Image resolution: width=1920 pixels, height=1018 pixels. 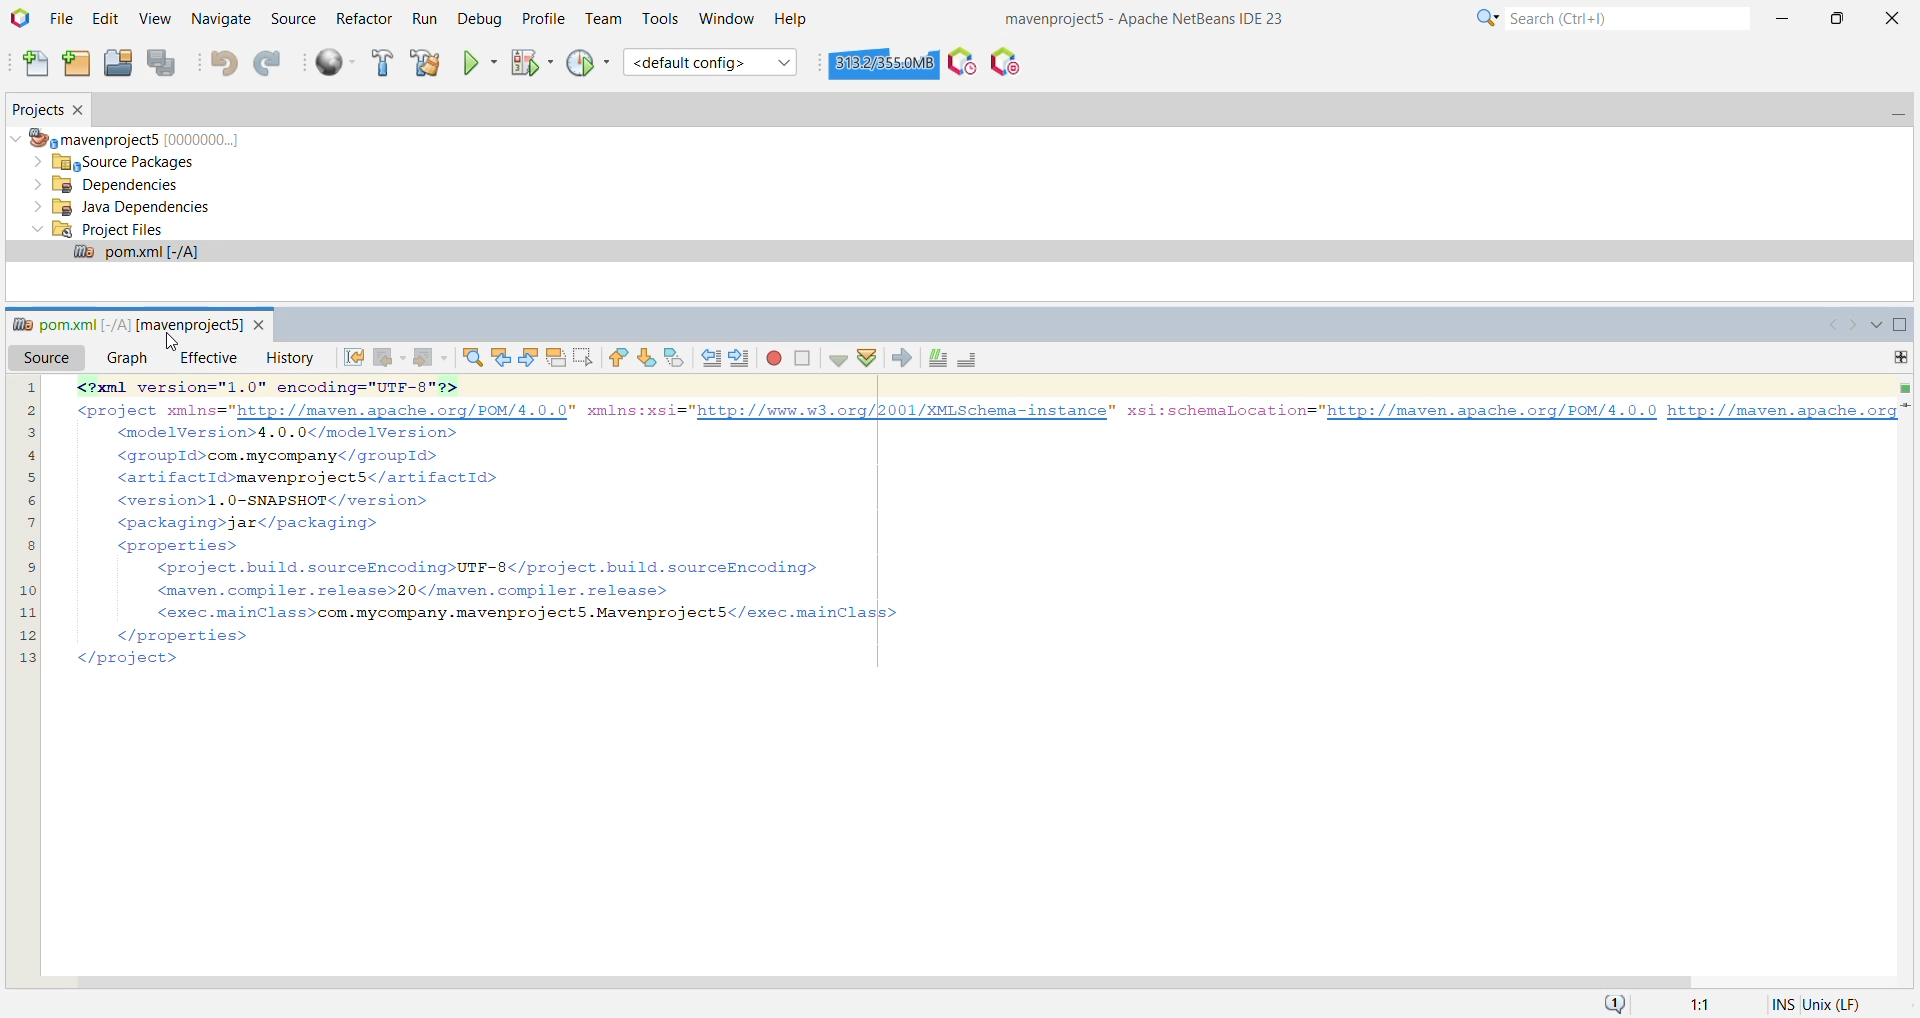 What do you see at coordinates (794, 20) in the screenshot?
I see `Help` at bounding box center [794, 20].